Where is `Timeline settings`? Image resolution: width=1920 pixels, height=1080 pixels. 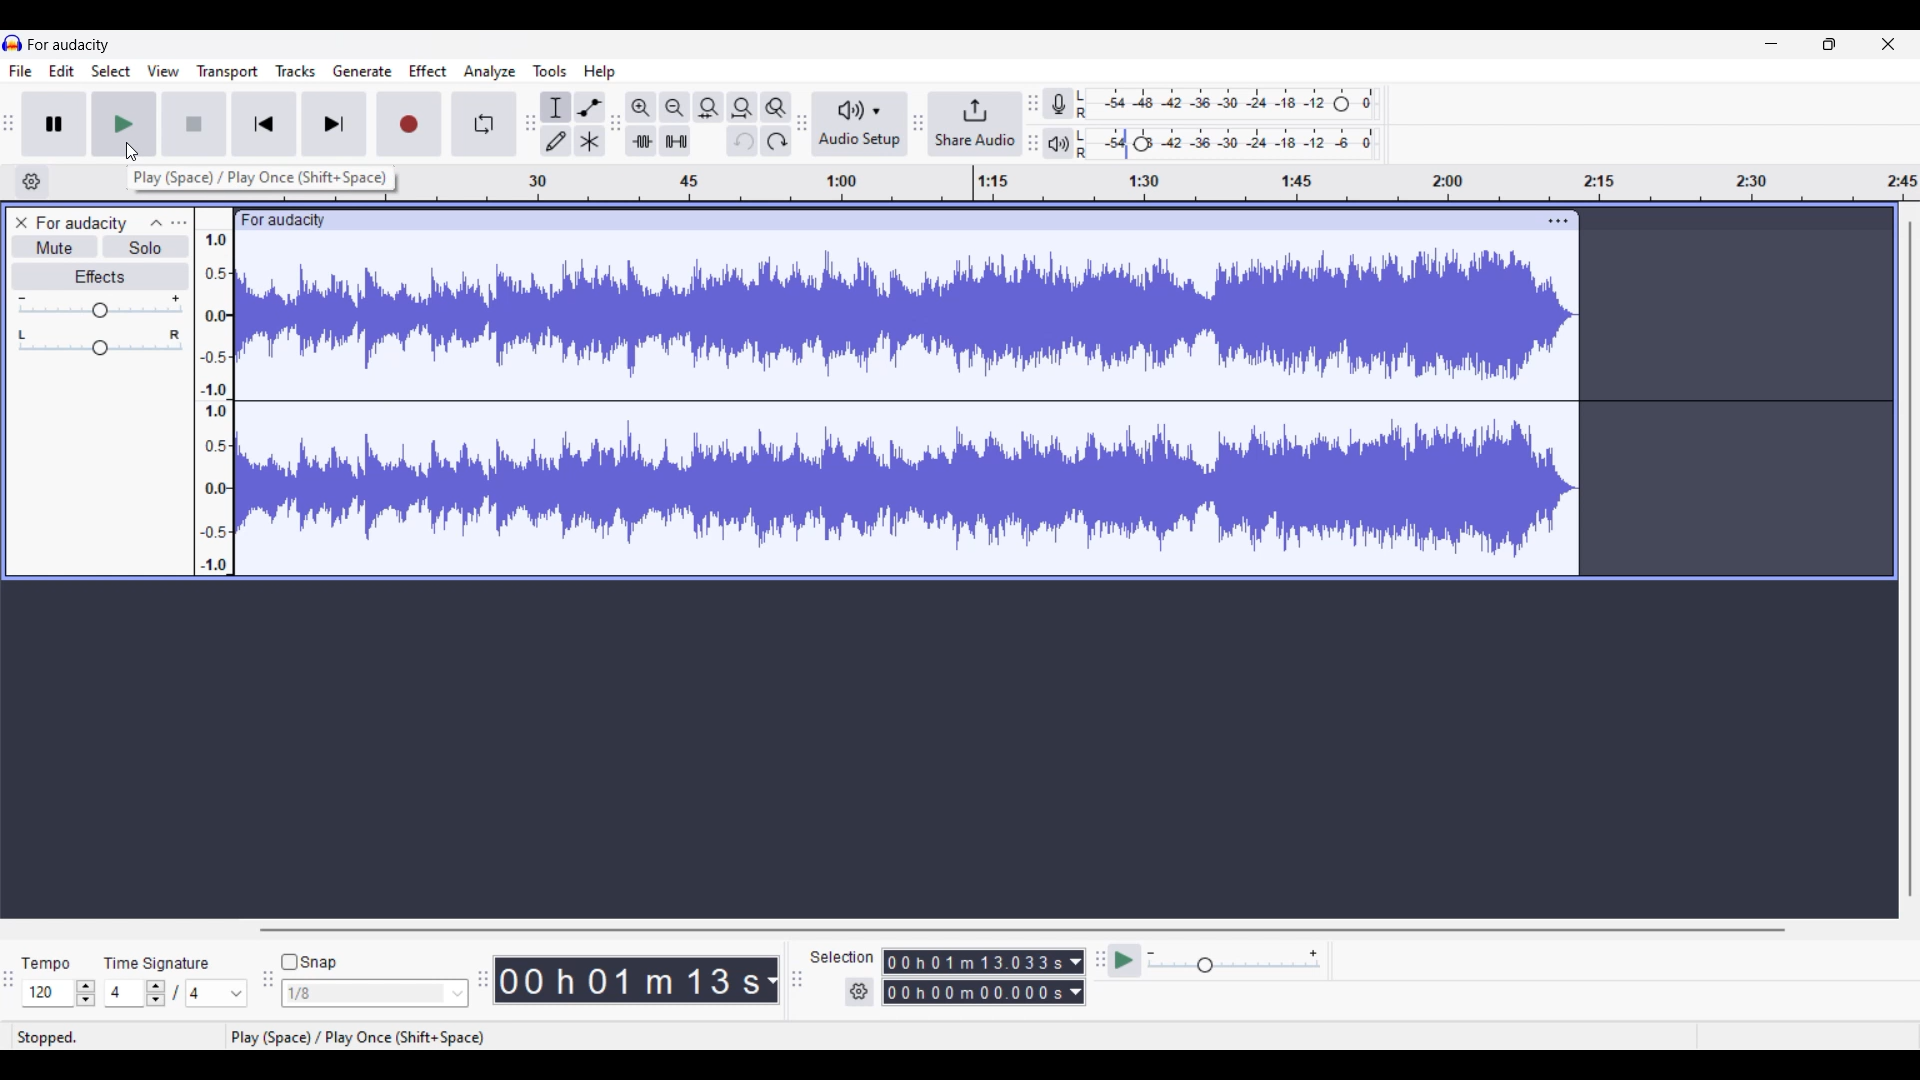 Timeline settings is located at coordinates (32, 181).